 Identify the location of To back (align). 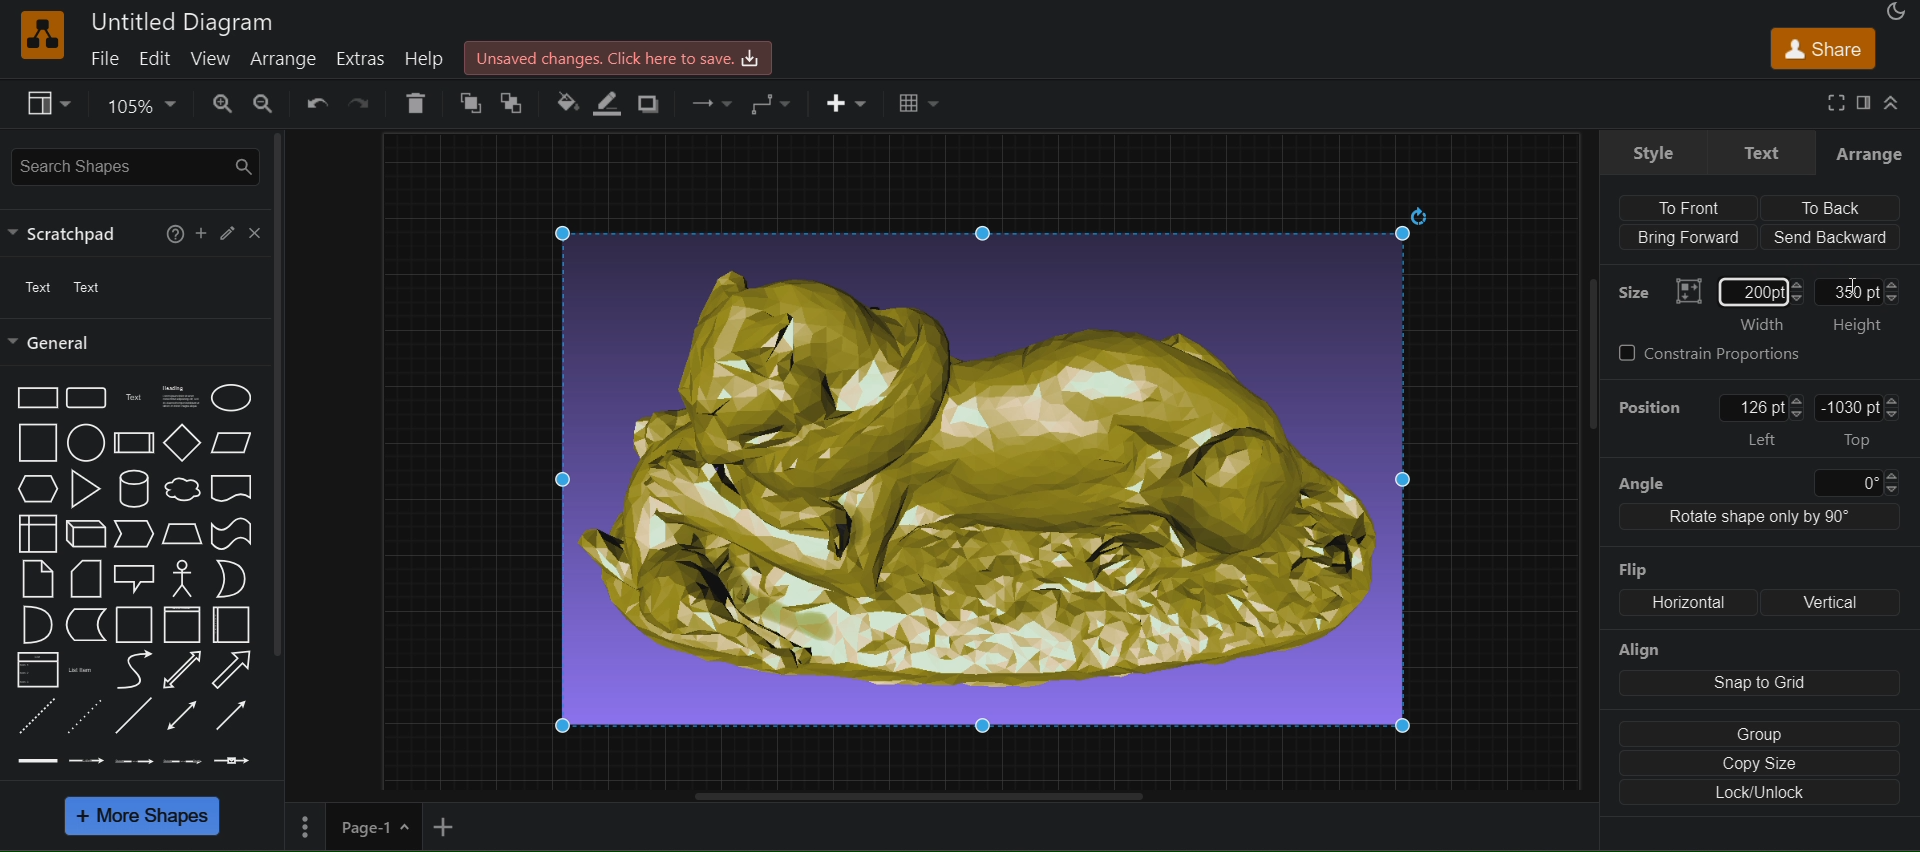
(1835, 208).